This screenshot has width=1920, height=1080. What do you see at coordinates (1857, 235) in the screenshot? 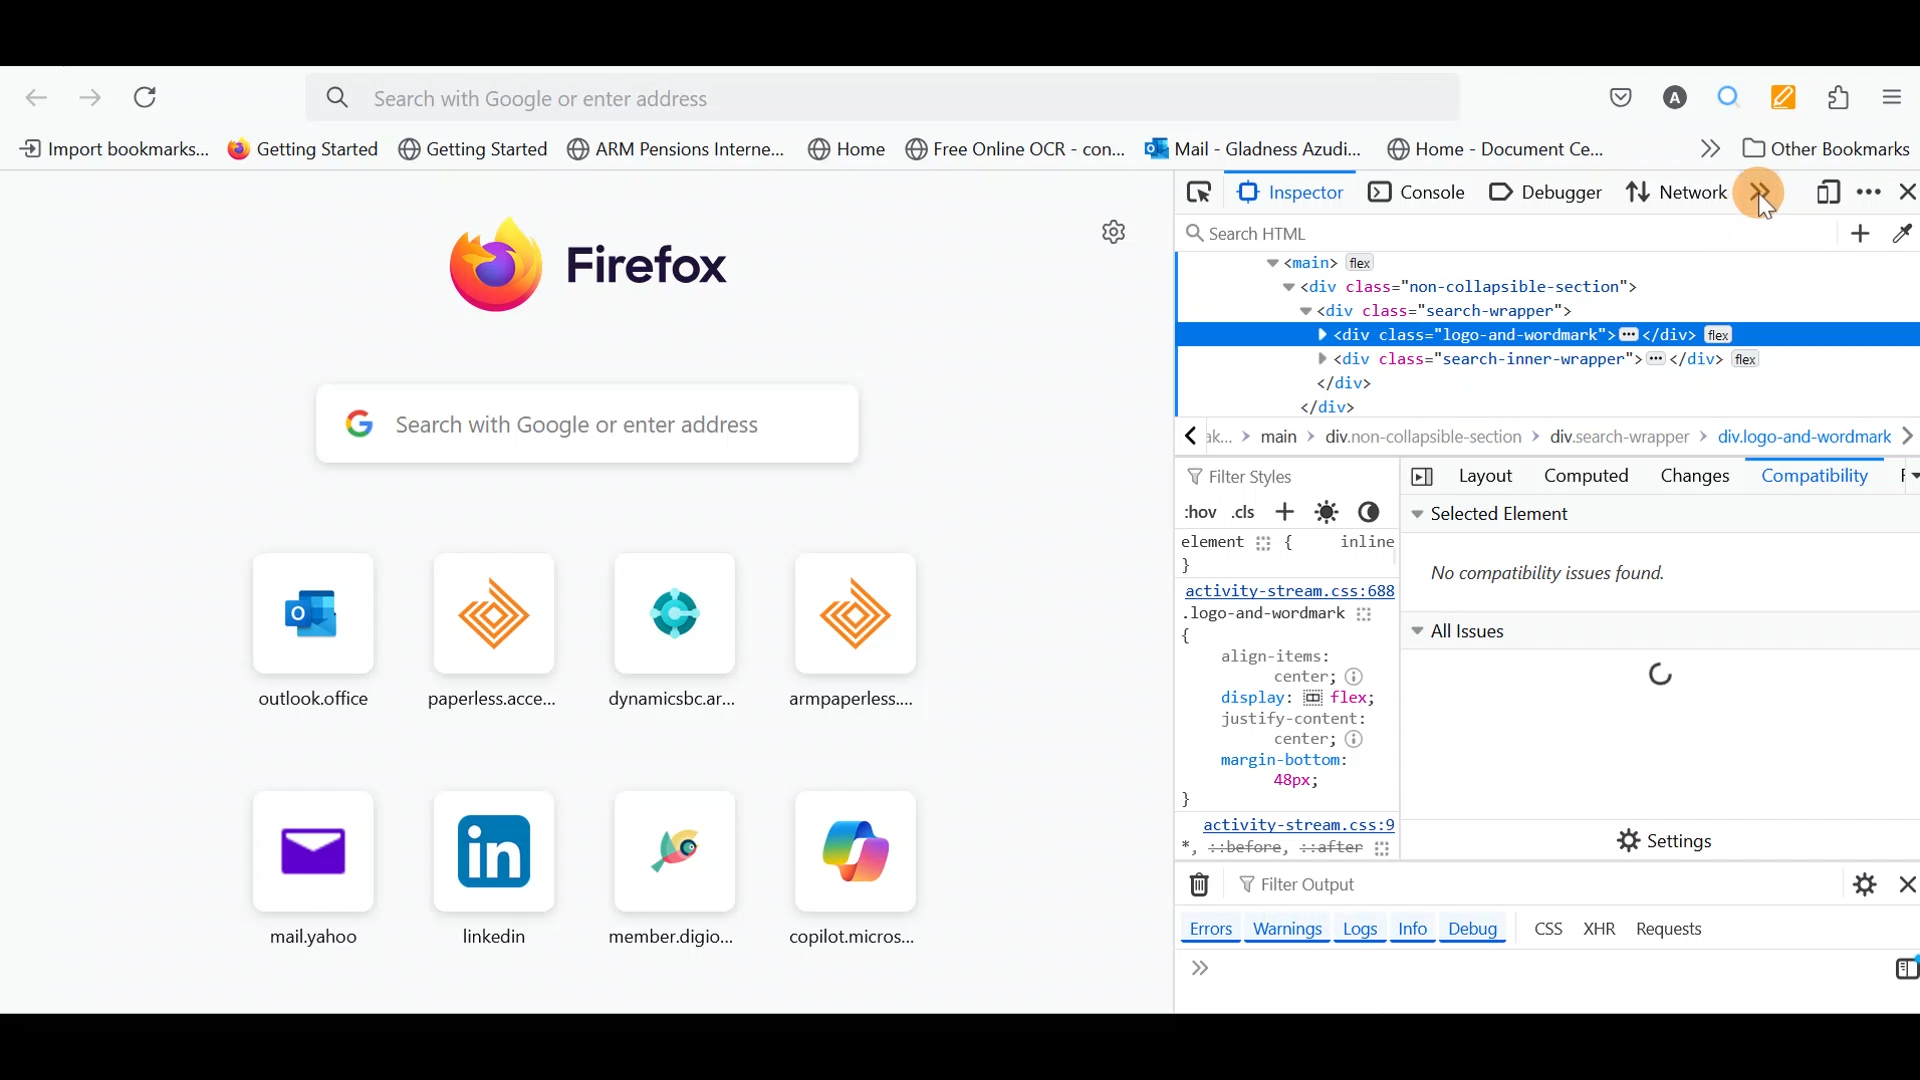
I see `Create new node` at bounding box center [1857, 235].